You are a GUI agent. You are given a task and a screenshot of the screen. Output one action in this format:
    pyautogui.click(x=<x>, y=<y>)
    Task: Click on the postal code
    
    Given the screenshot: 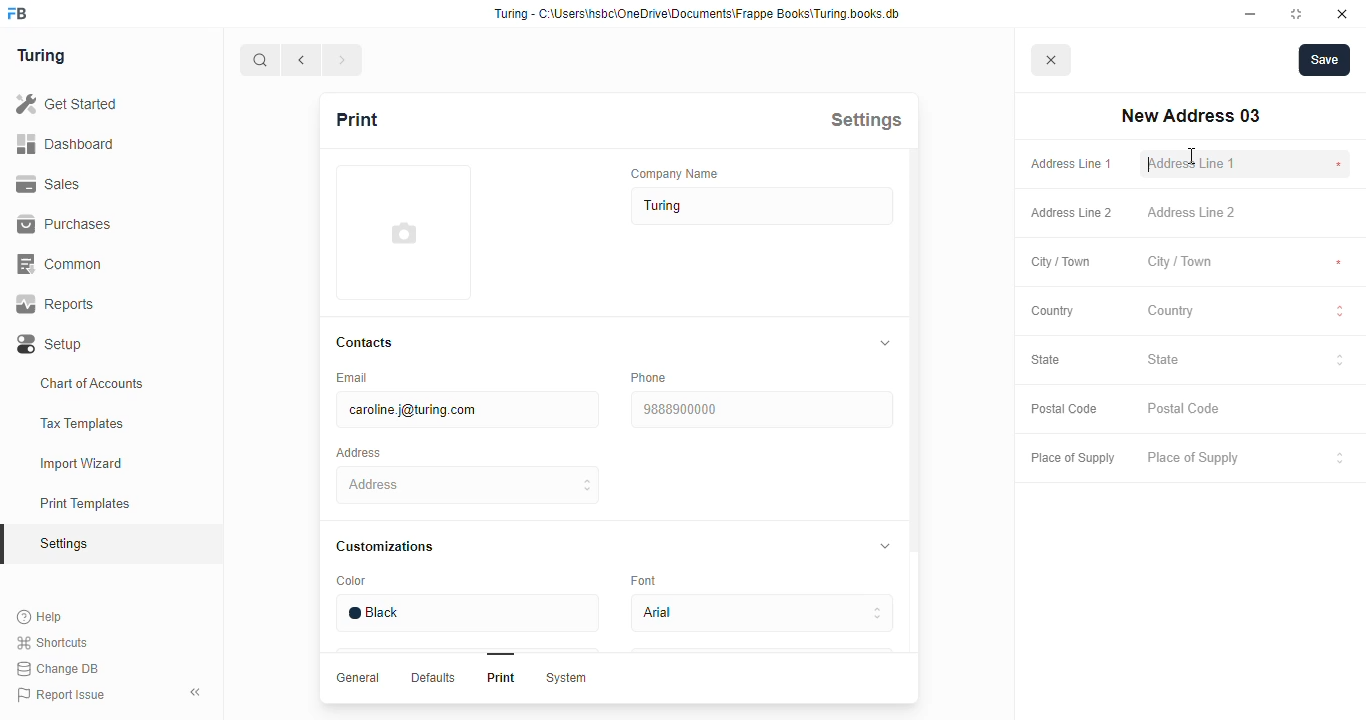 What is the action you would take?
    pyautogui.click(x=1185, y=409)
    